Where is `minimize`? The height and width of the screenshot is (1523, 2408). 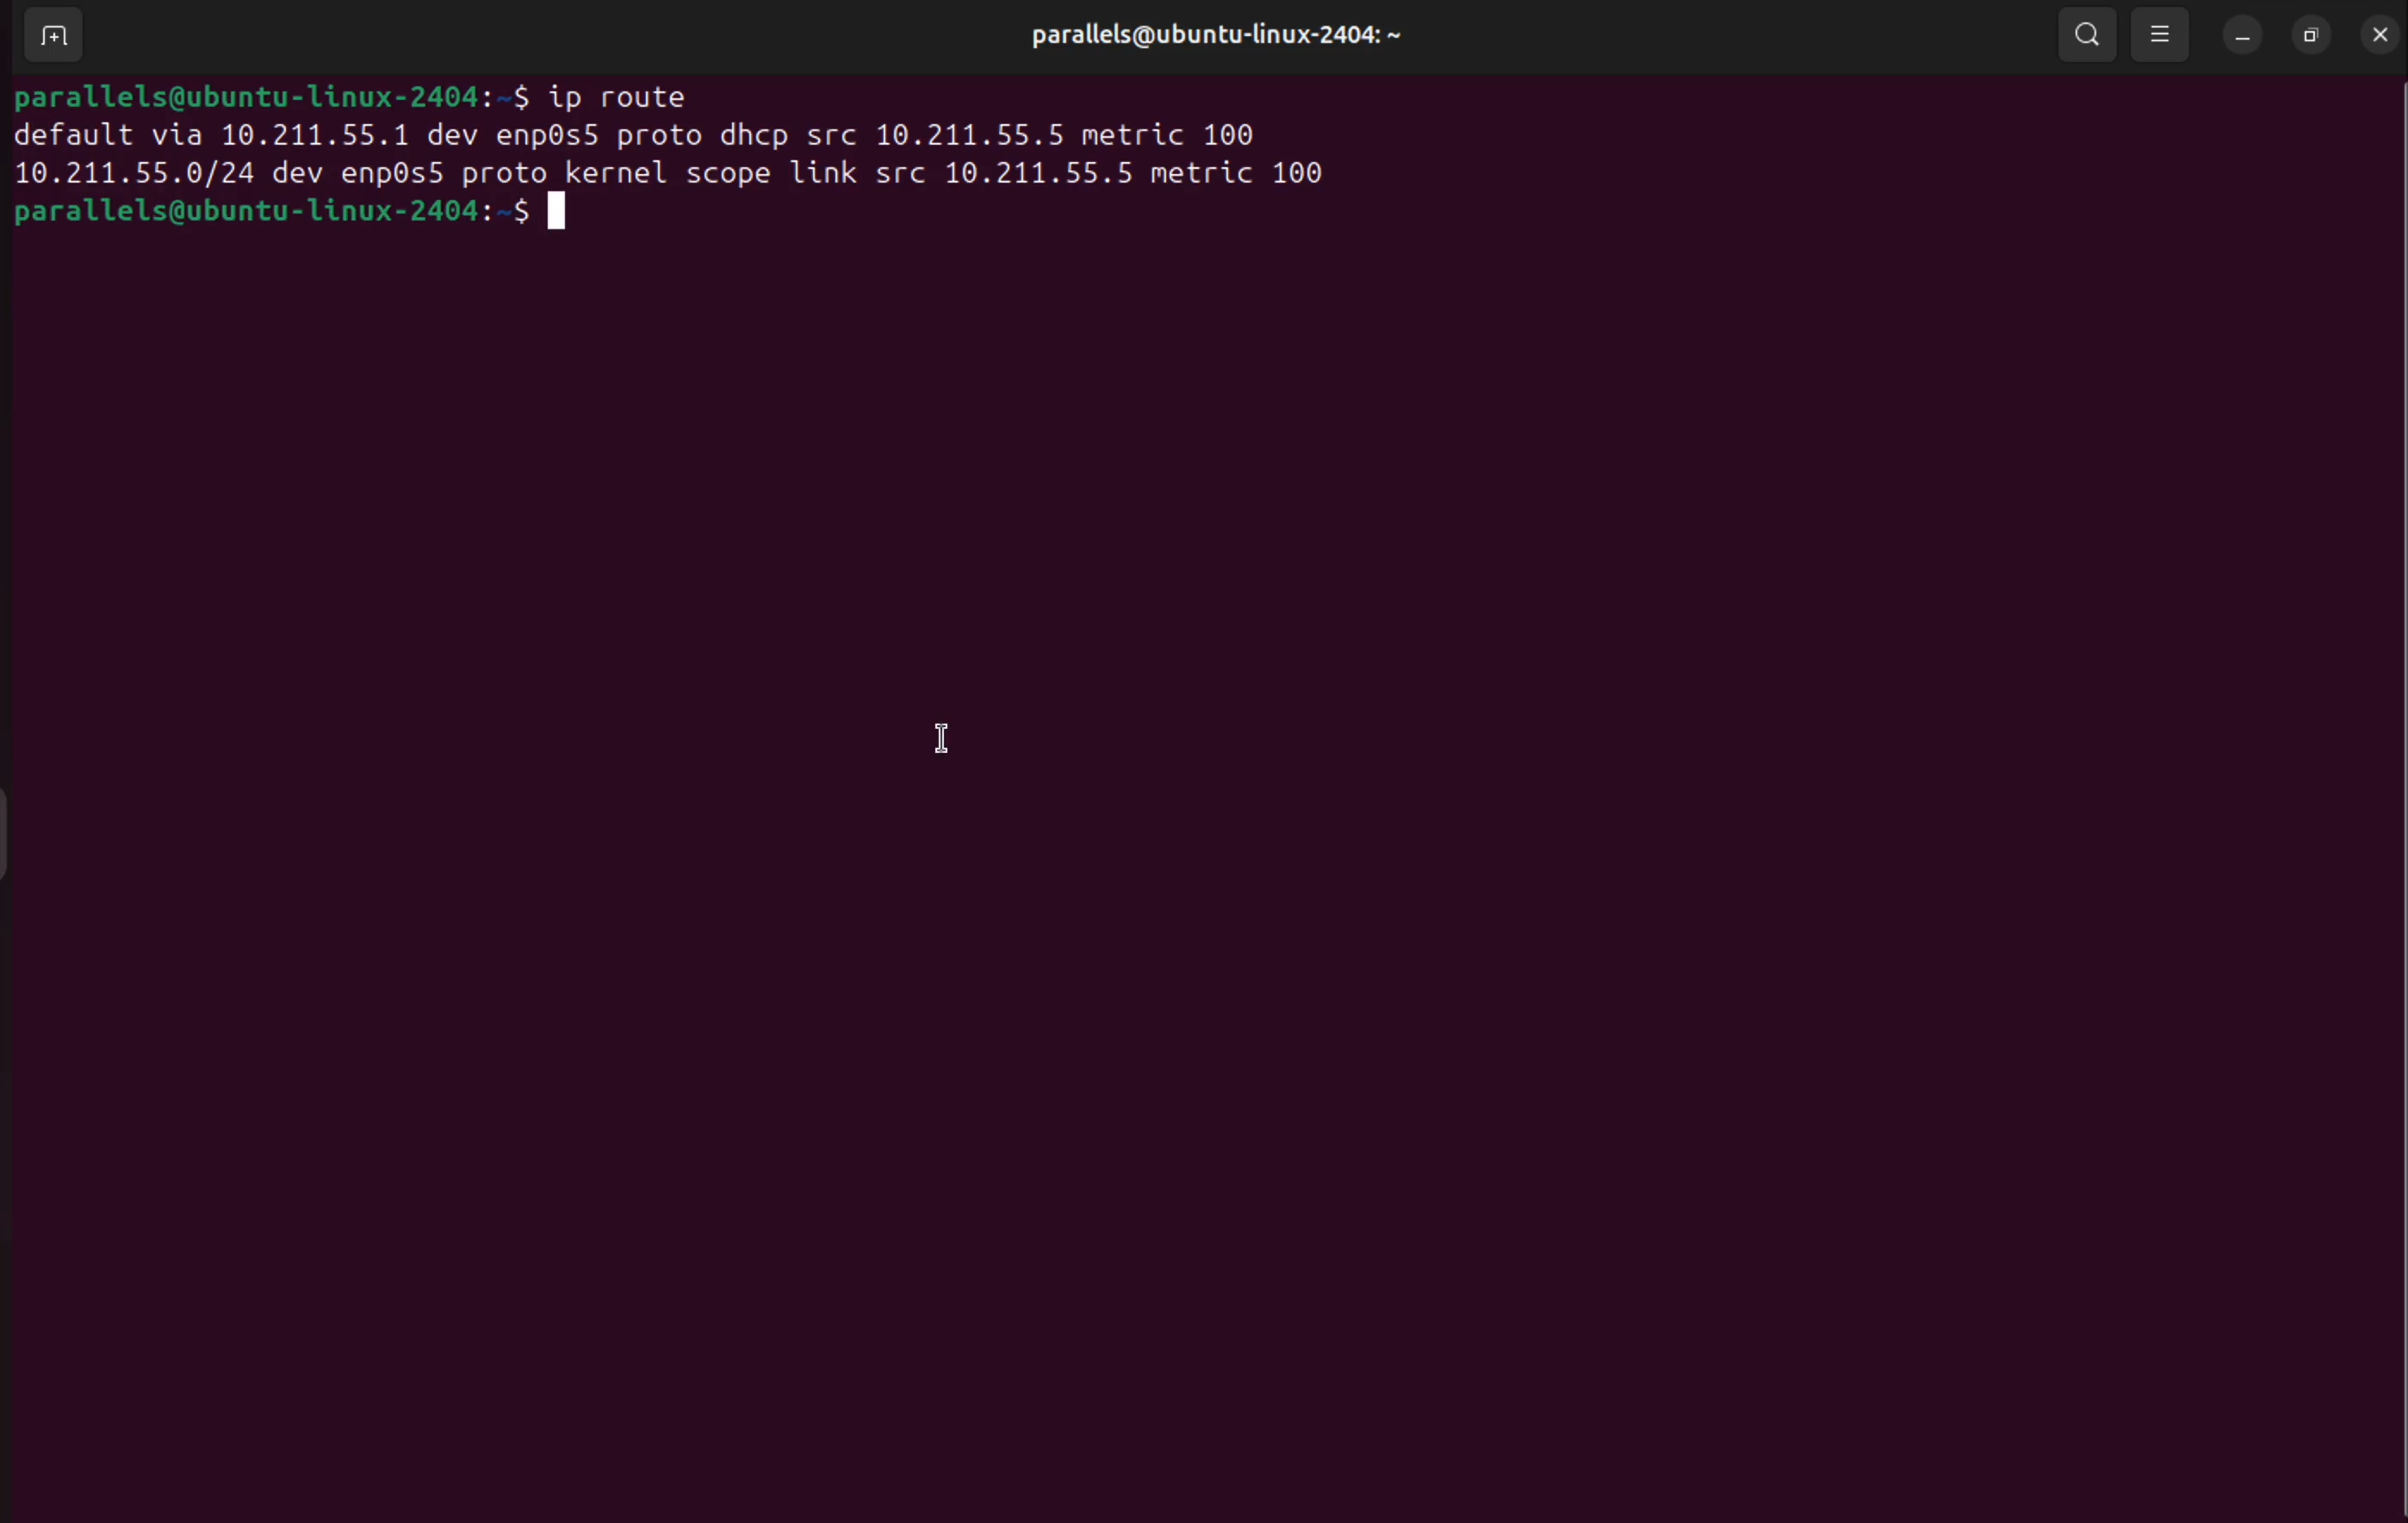 minimize is located at coordinates (2241, 35).